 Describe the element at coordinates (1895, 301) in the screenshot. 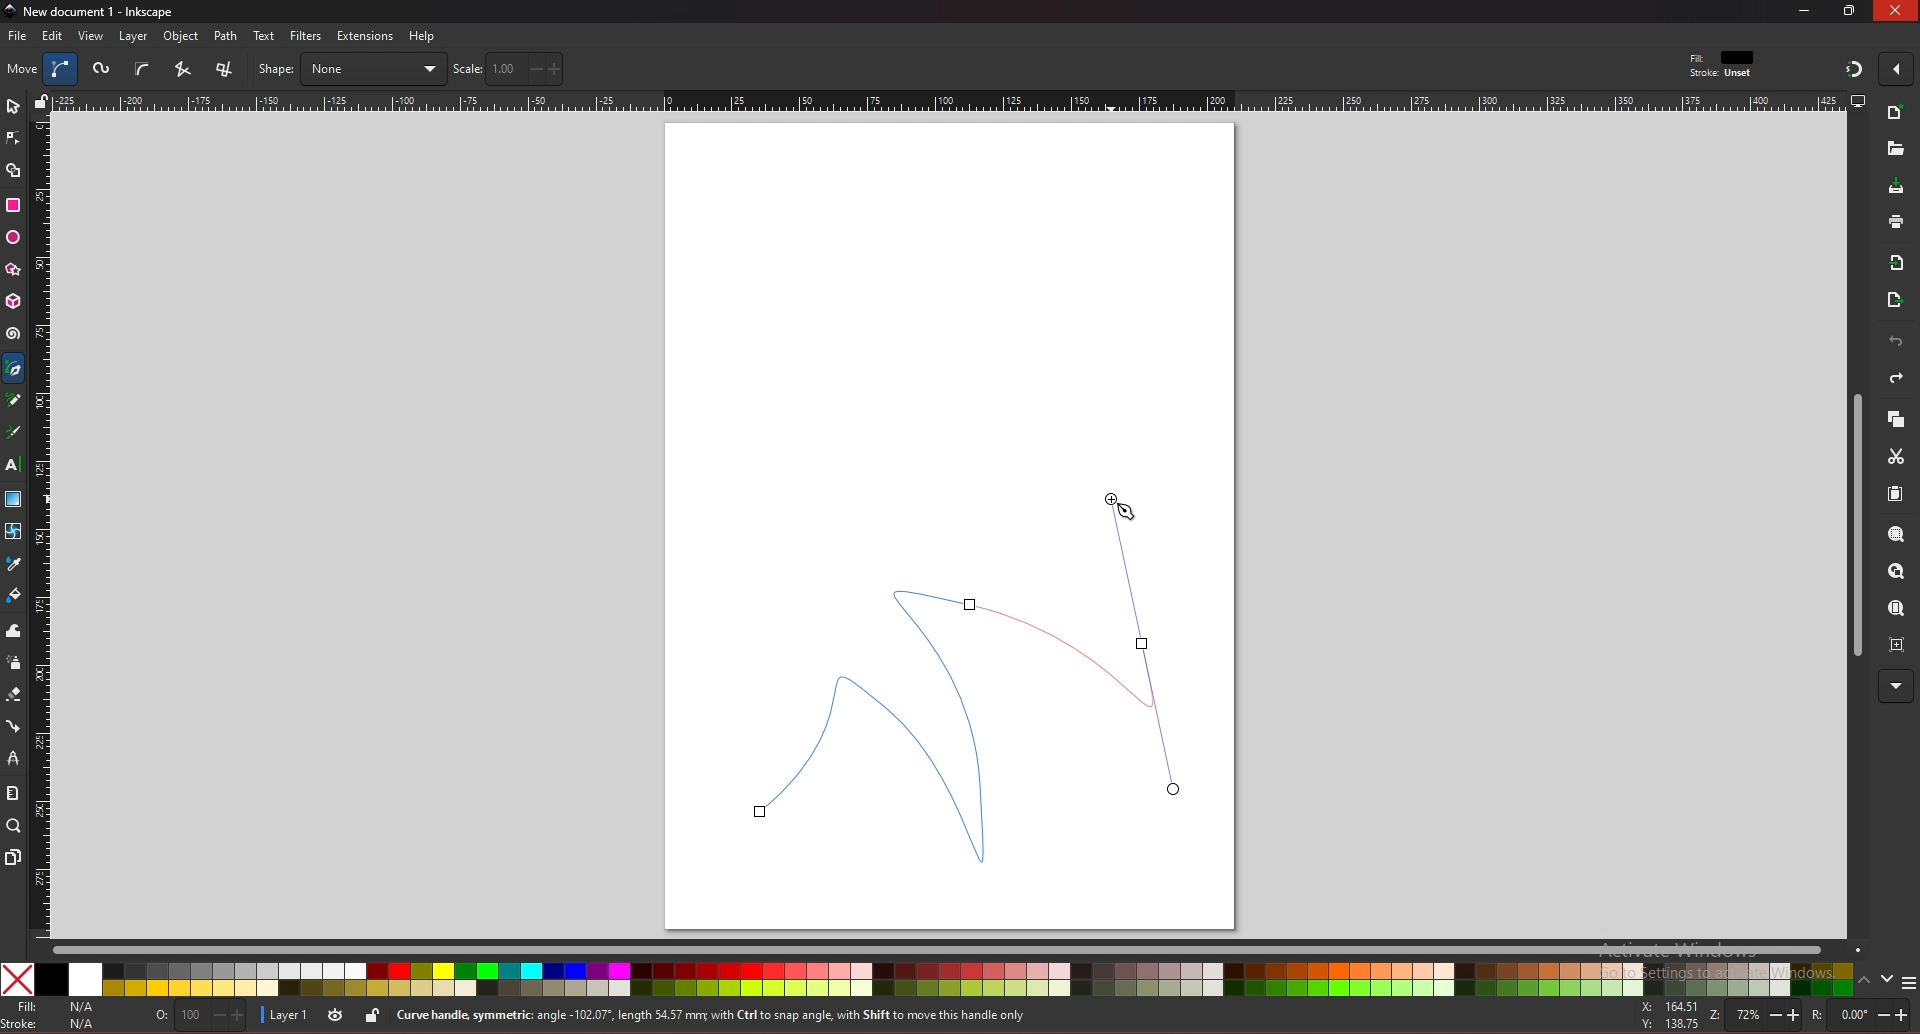

I see `export` at that location.